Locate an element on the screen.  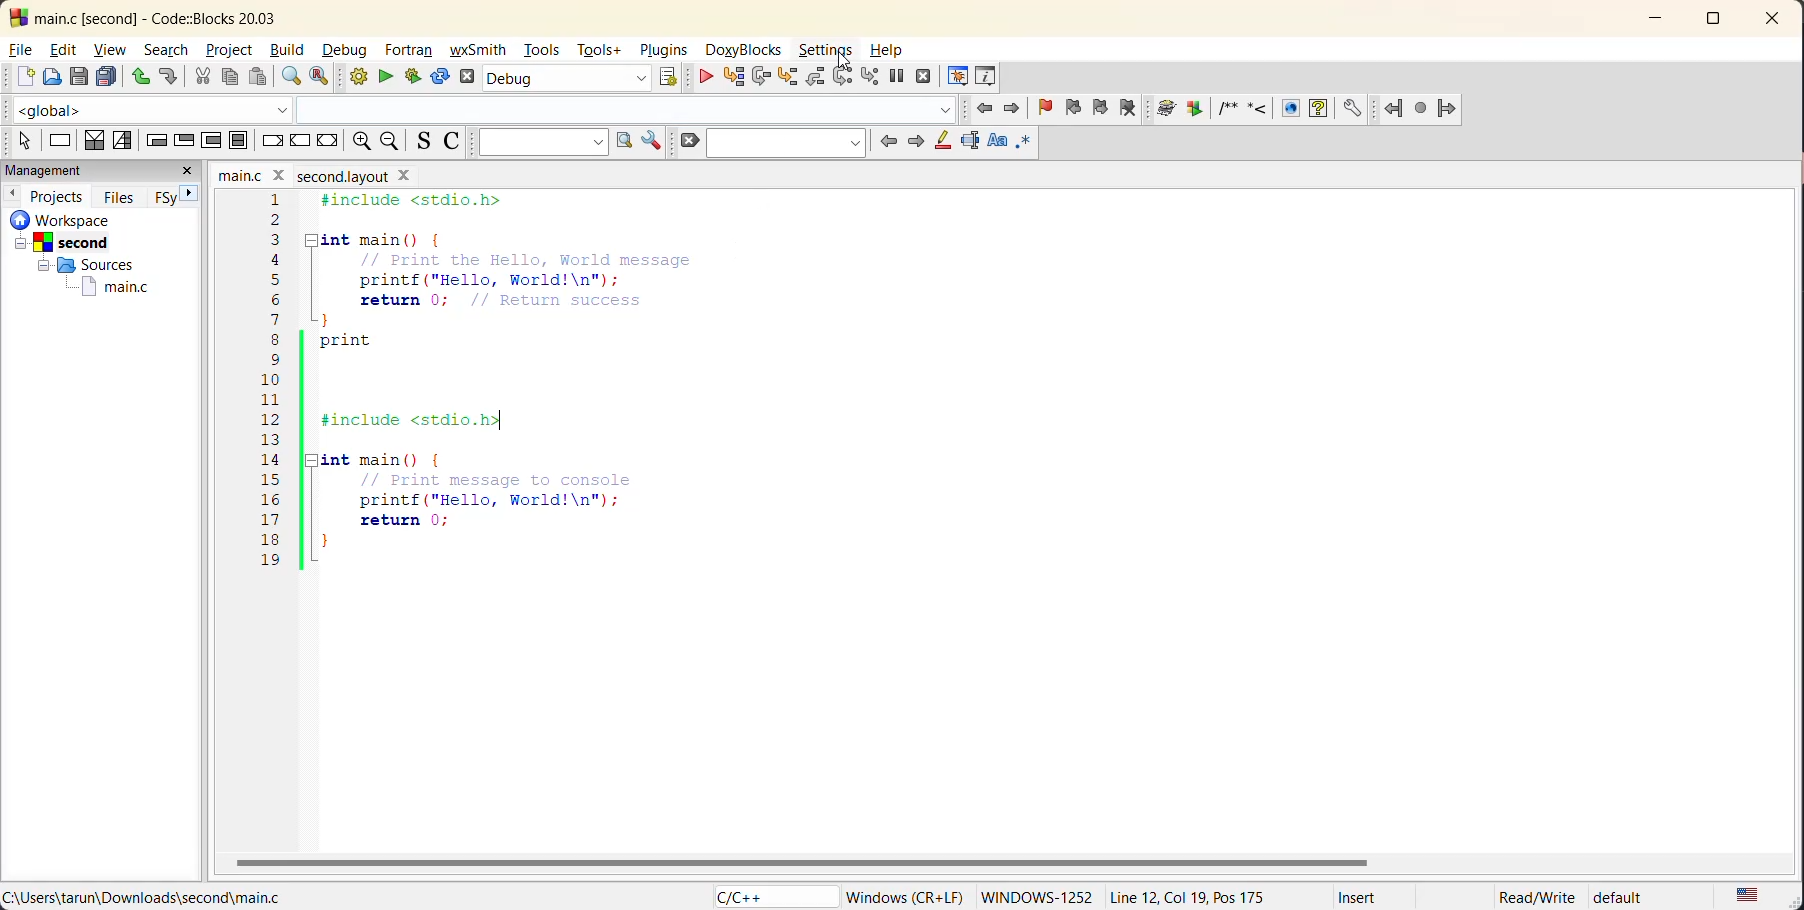
instruction is located at coordinates (59, 139).